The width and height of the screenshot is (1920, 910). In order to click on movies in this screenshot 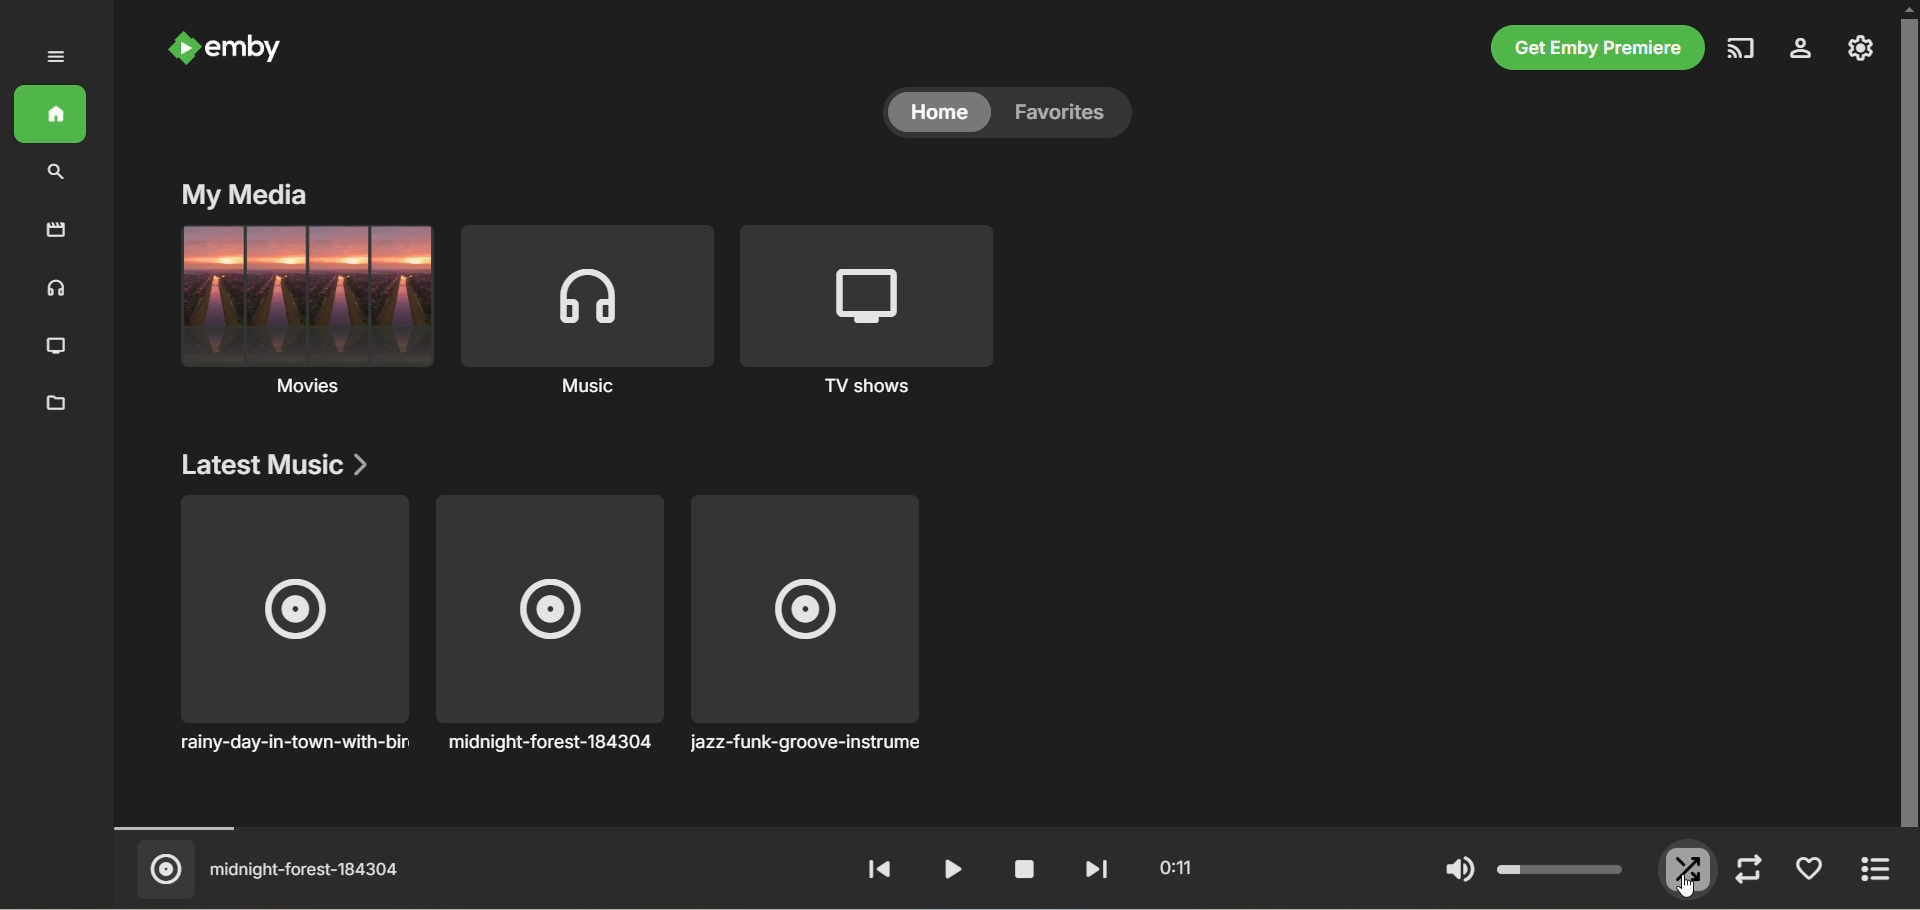, I will do `click(307, 310)`.